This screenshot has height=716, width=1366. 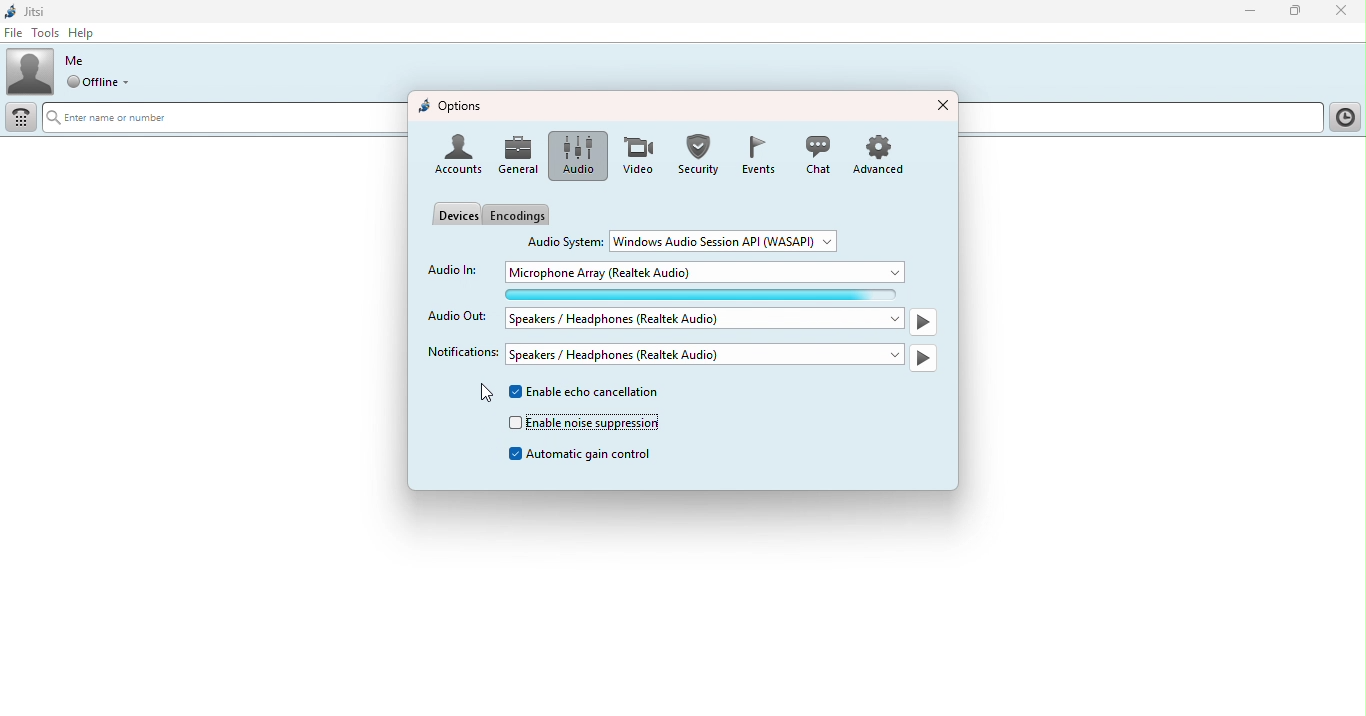 What do you see at coordinates (710, 294) in the screenshot?
I see `Level bar` at bounding box center [710, 294].